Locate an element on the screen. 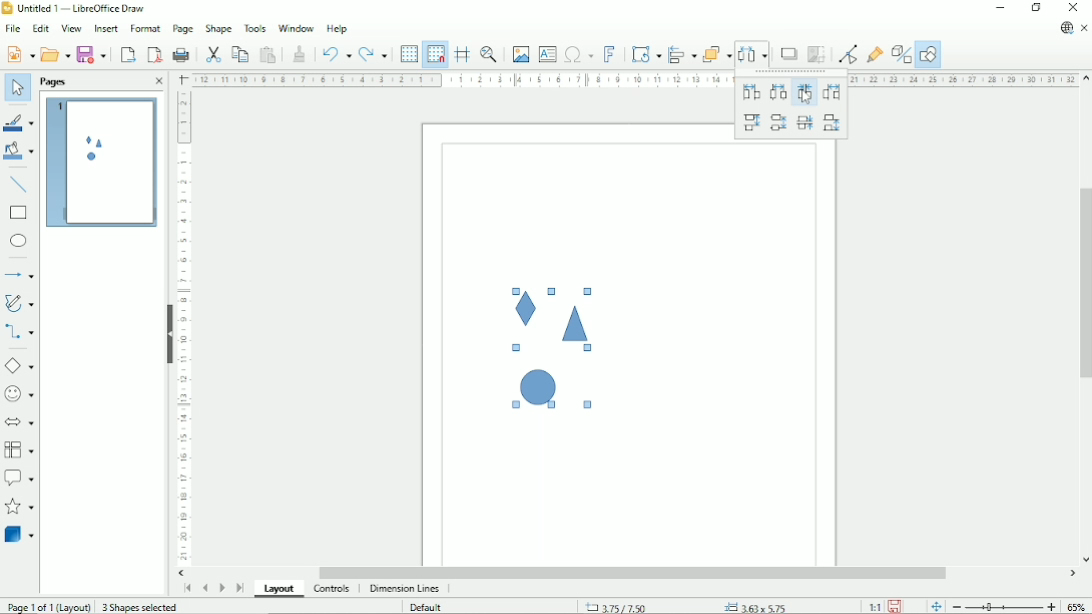  Paste is located at coordinates (268, 53).